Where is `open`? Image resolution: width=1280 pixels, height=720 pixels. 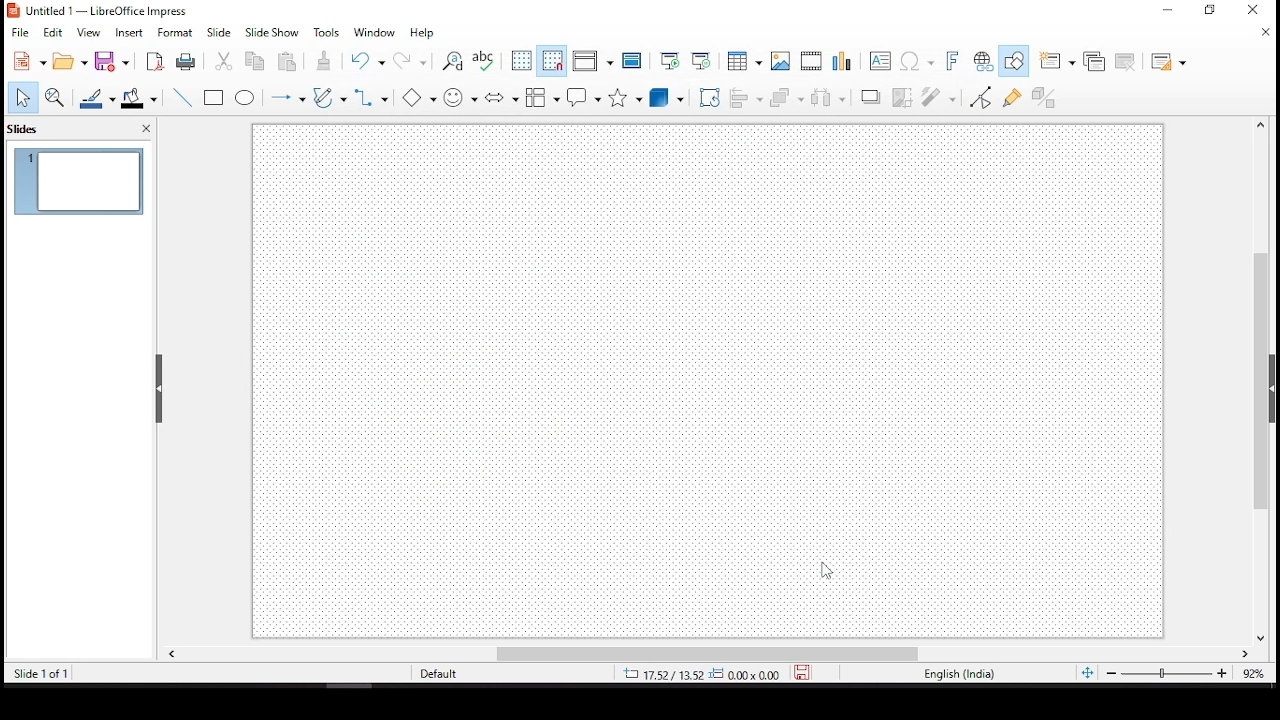
open is located at coordinates (70, 59).